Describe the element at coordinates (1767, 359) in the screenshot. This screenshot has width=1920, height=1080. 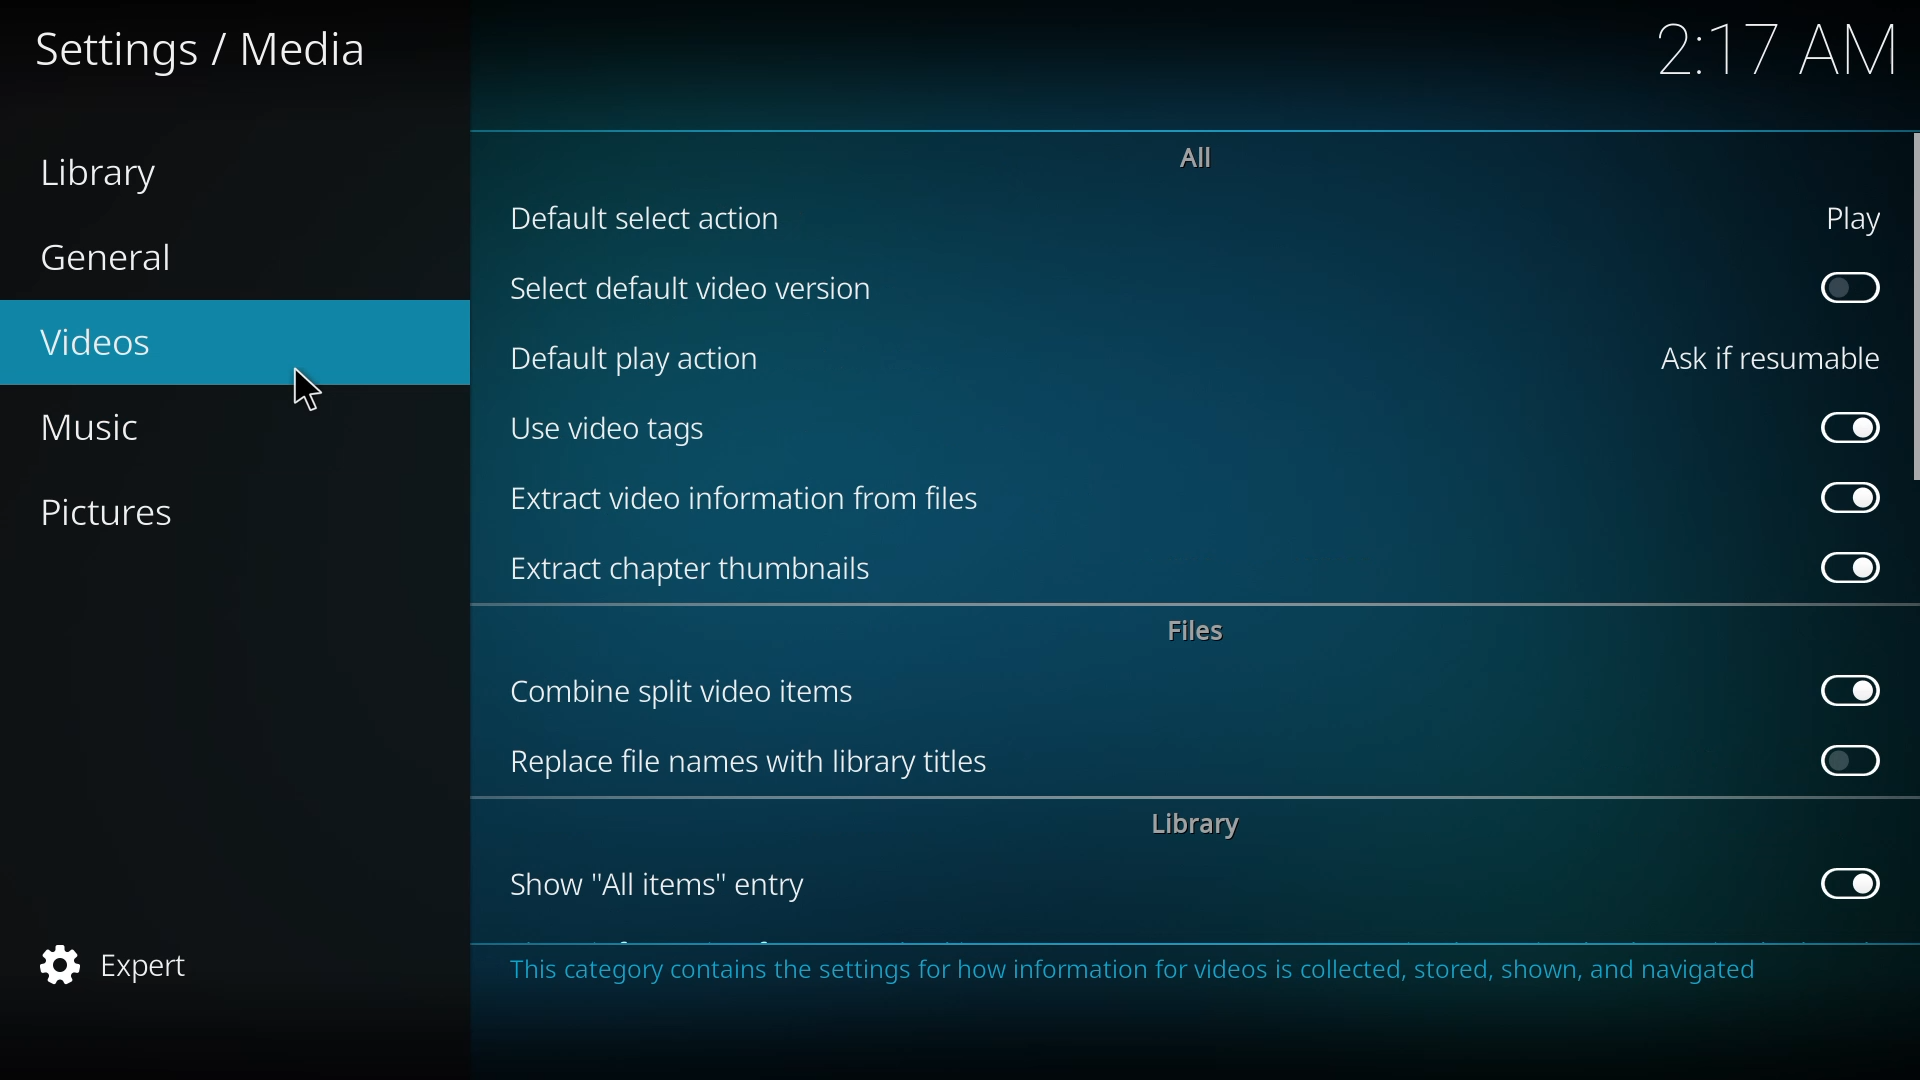
I see `ask` at that location.